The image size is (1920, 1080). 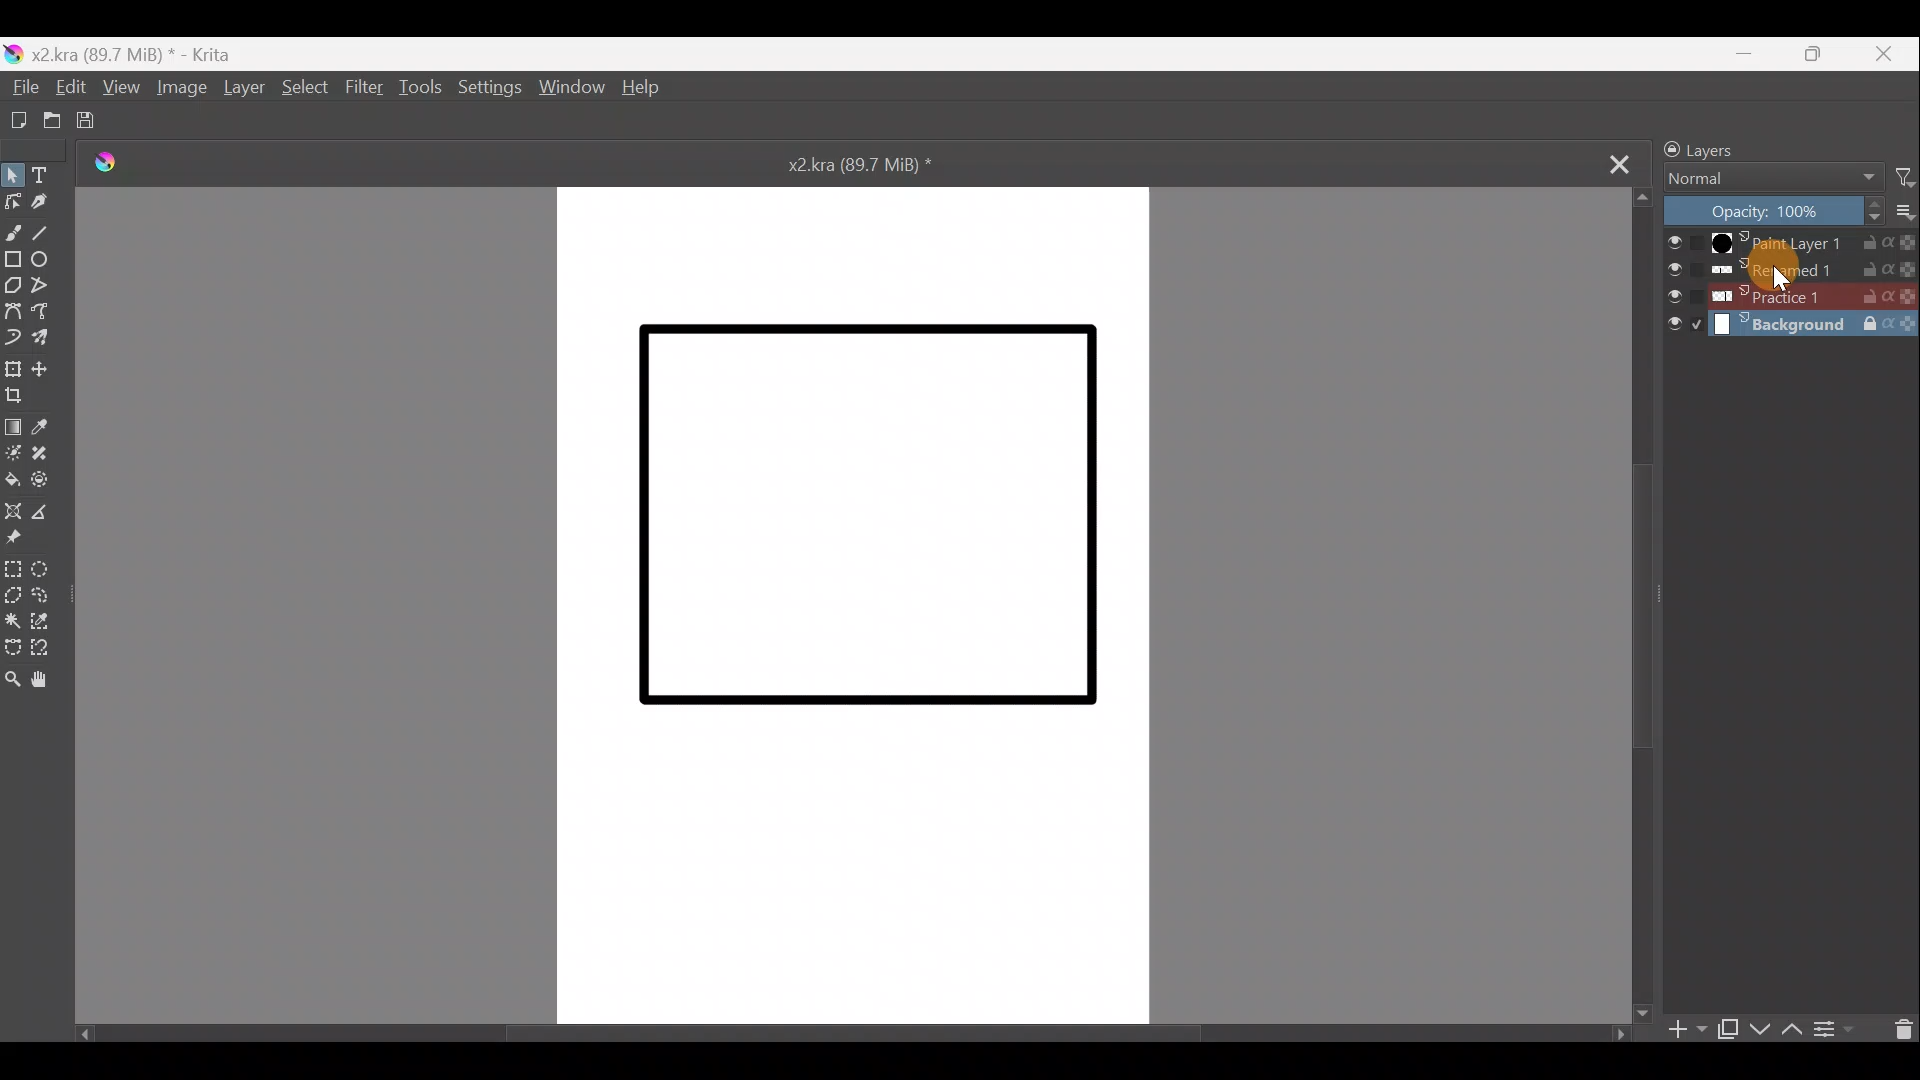 I want to click on Layer, so click(x=243, y=88).